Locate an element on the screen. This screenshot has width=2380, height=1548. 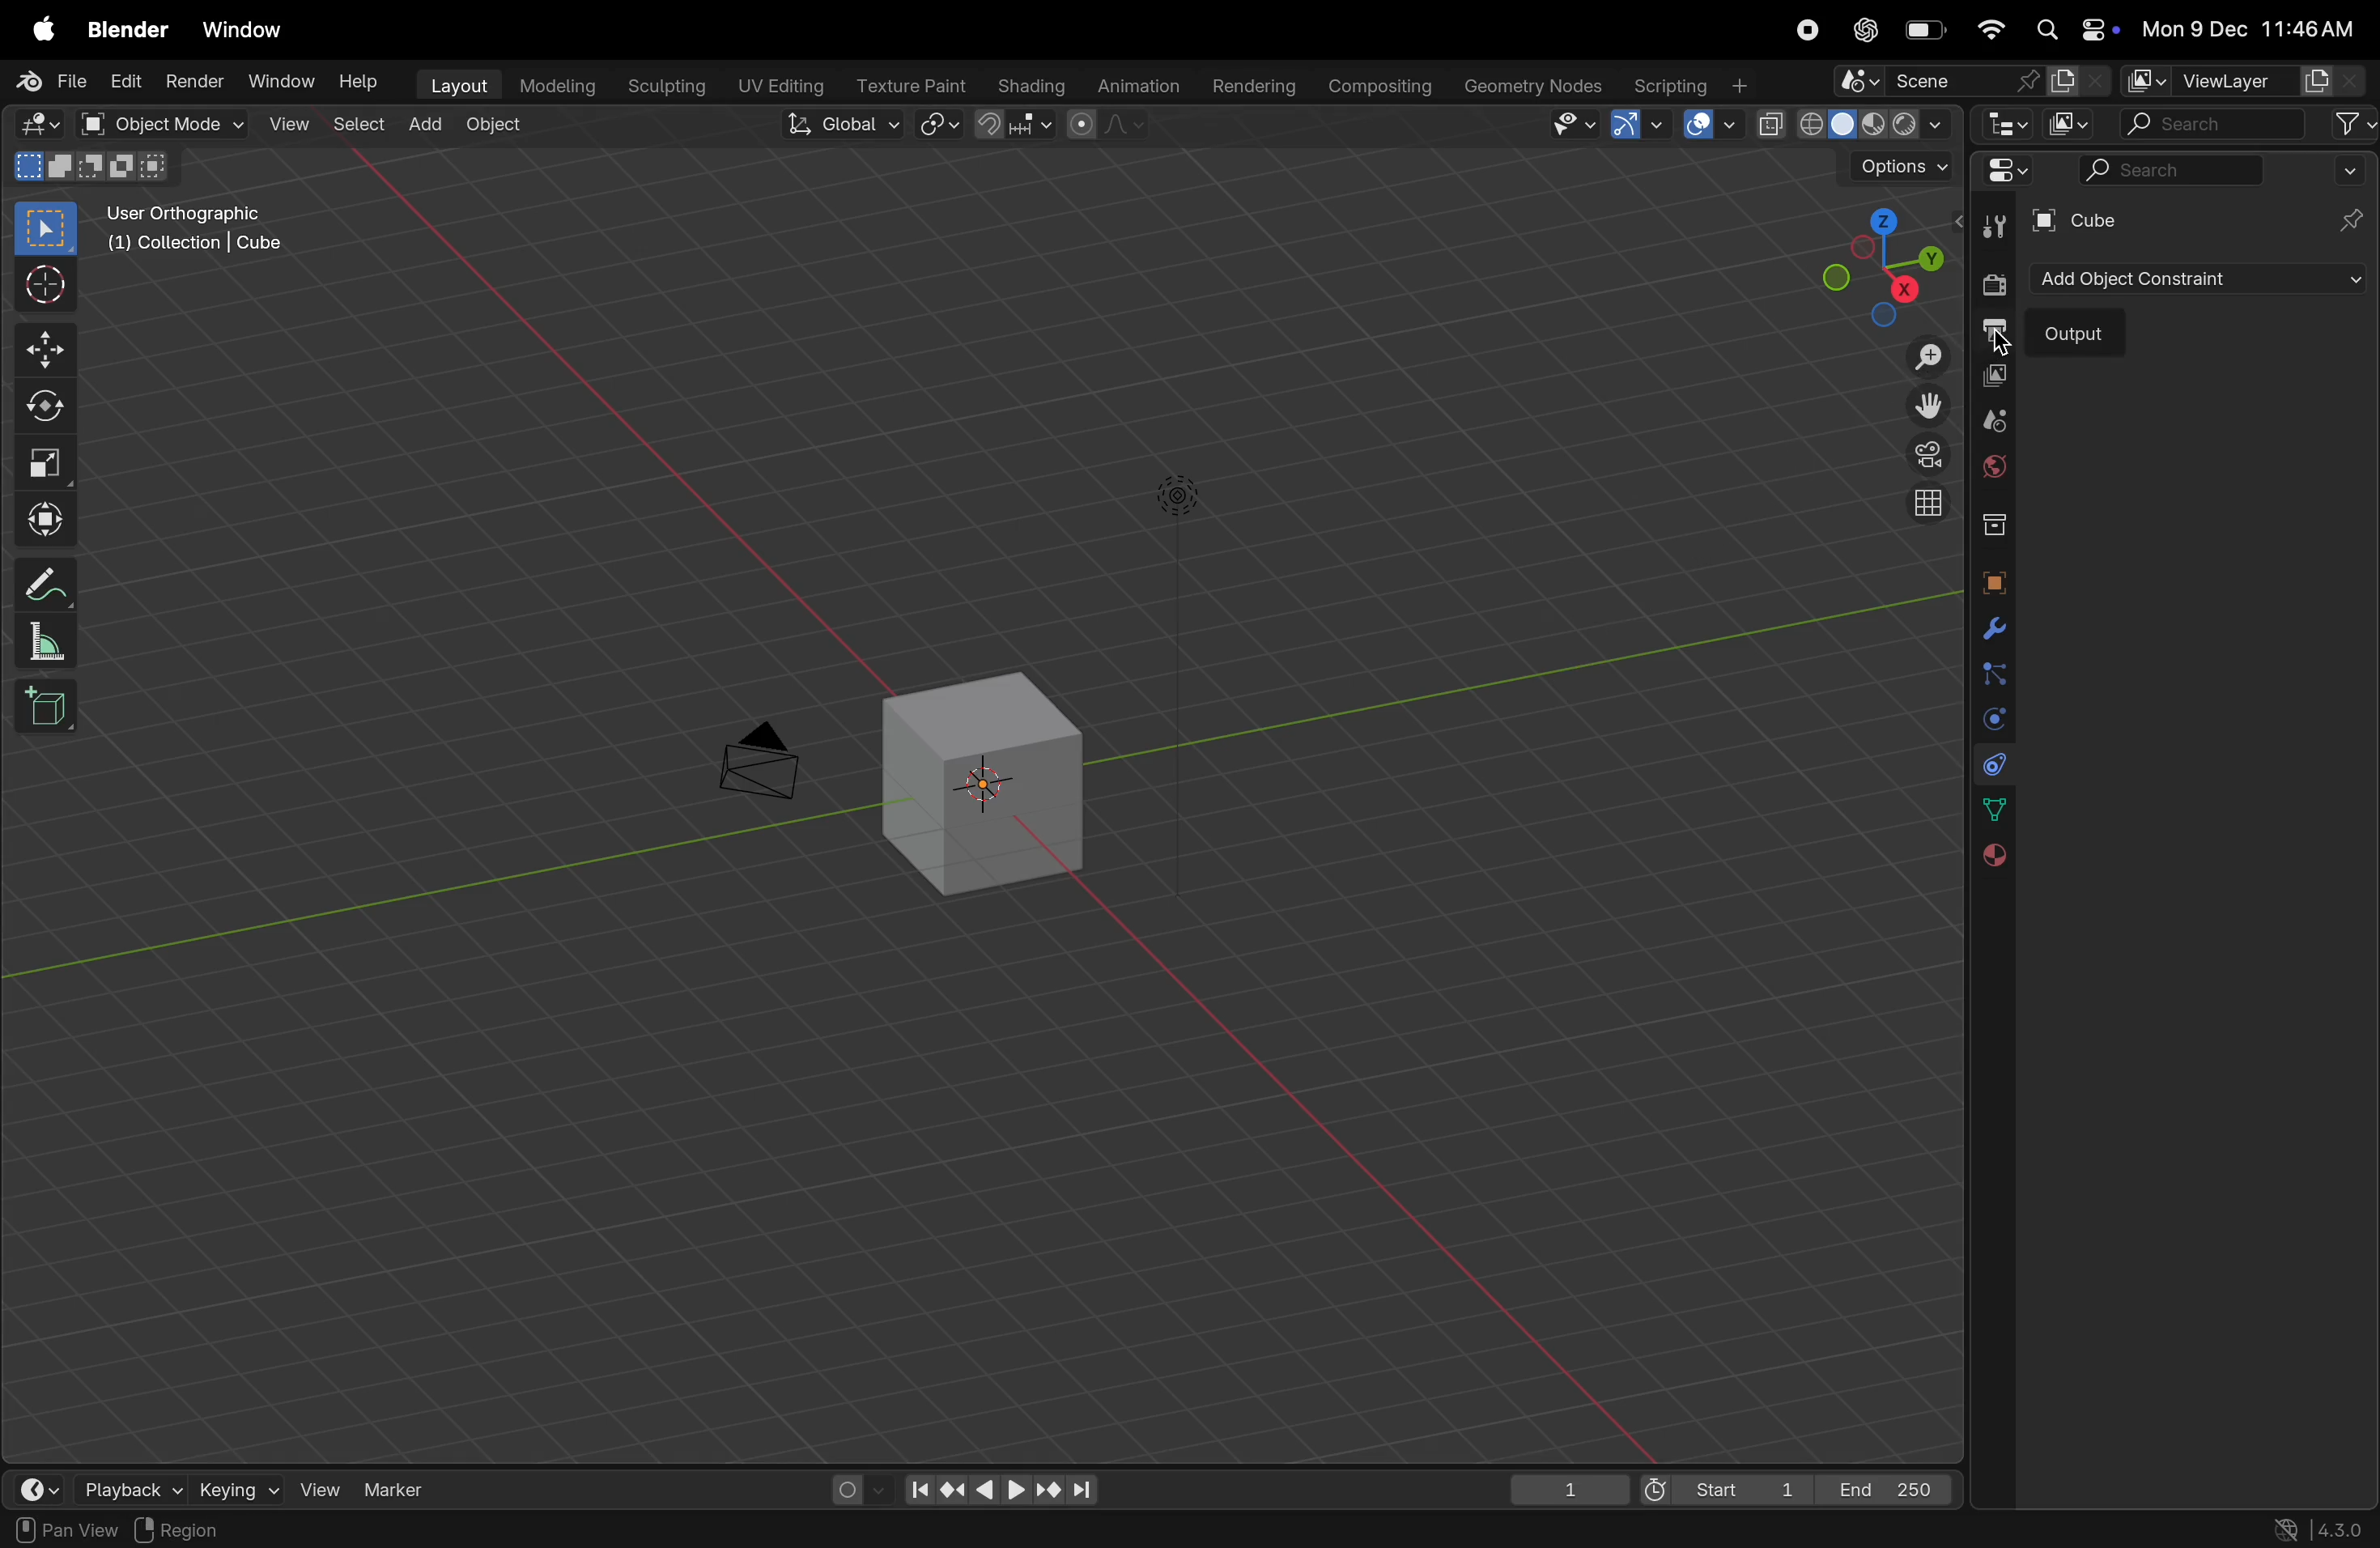
apple menu is located at coordinates (42, 29).